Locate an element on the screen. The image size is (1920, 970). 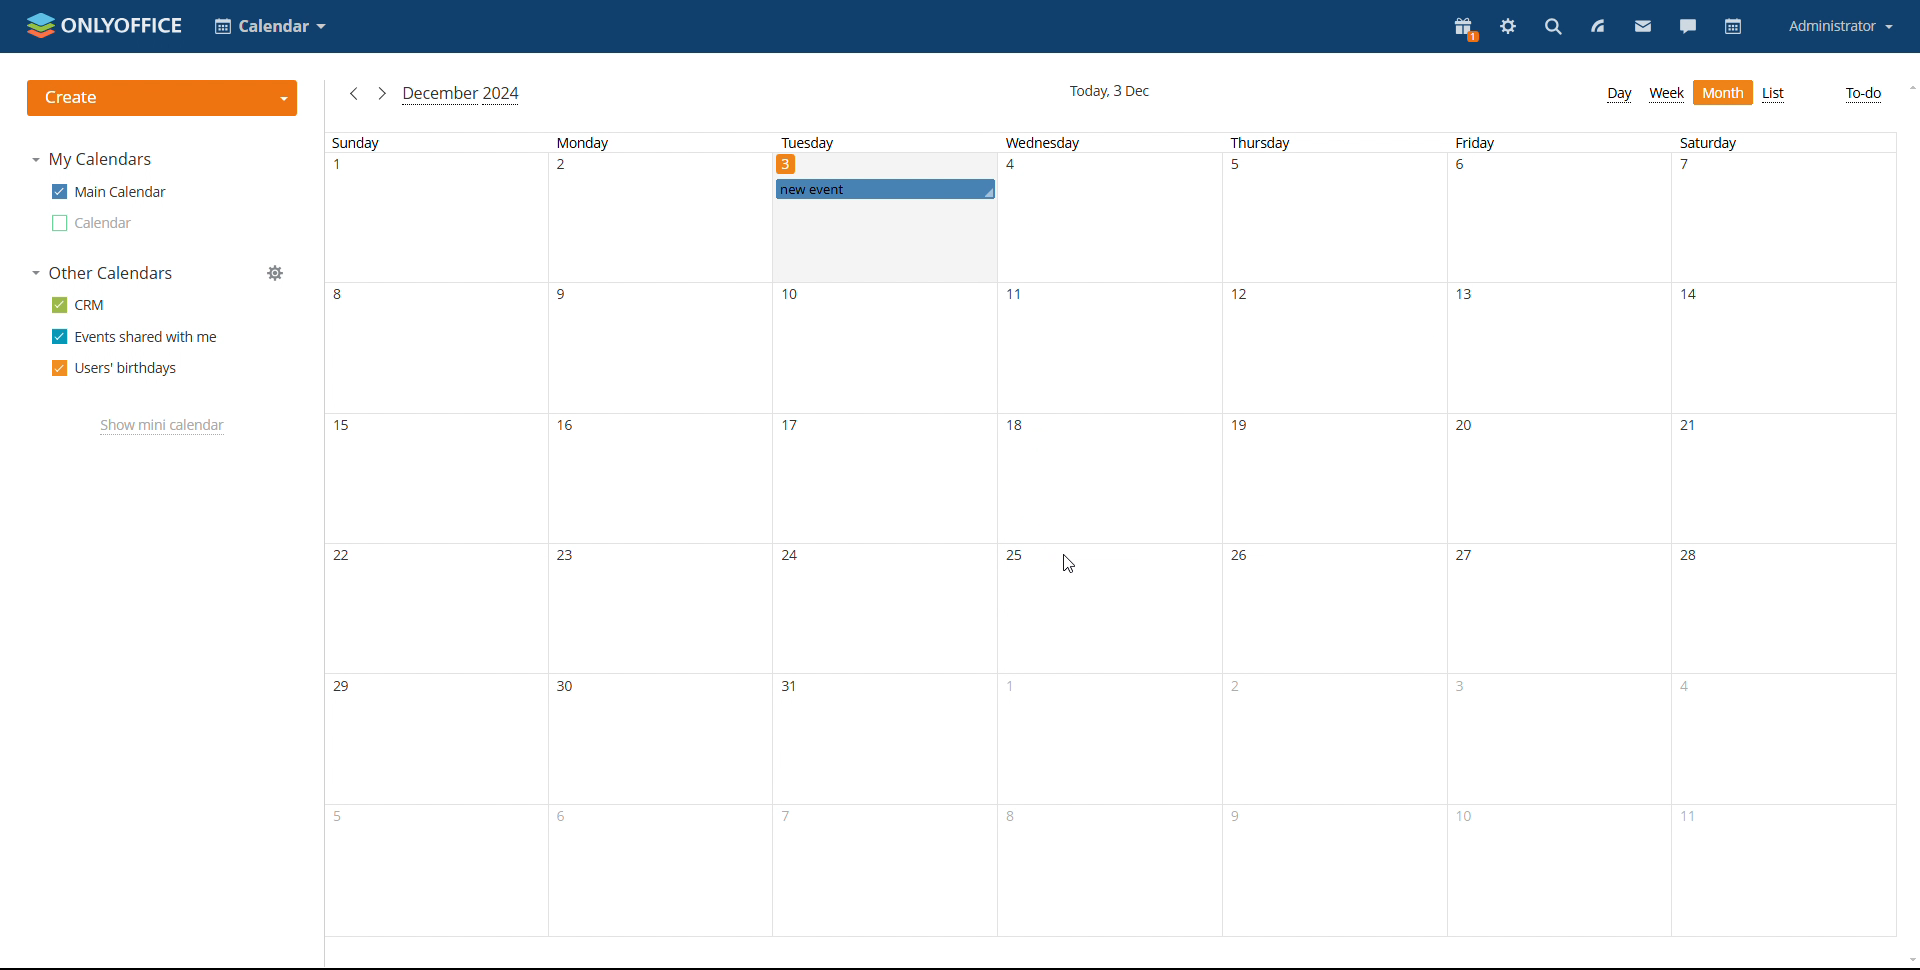
create is located at coordinates (162, 98).